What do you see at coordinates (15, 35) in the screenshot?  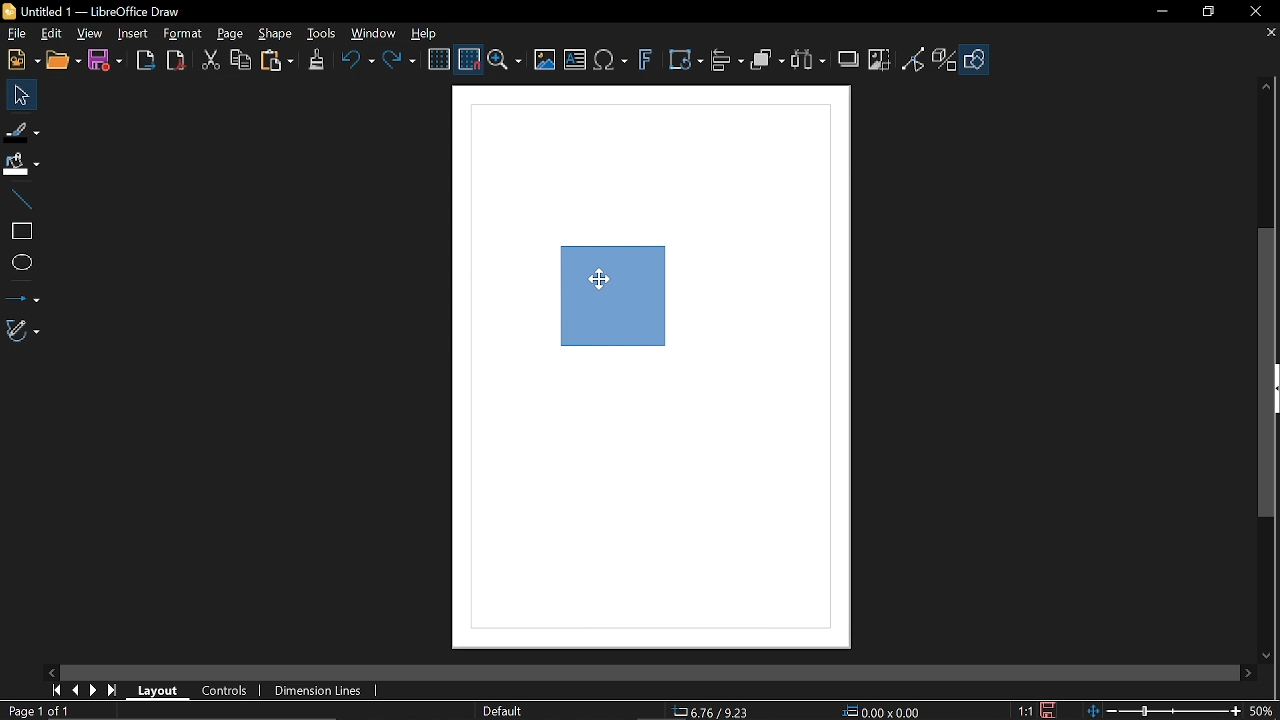 I see `File` at bounding box center [15, 35].